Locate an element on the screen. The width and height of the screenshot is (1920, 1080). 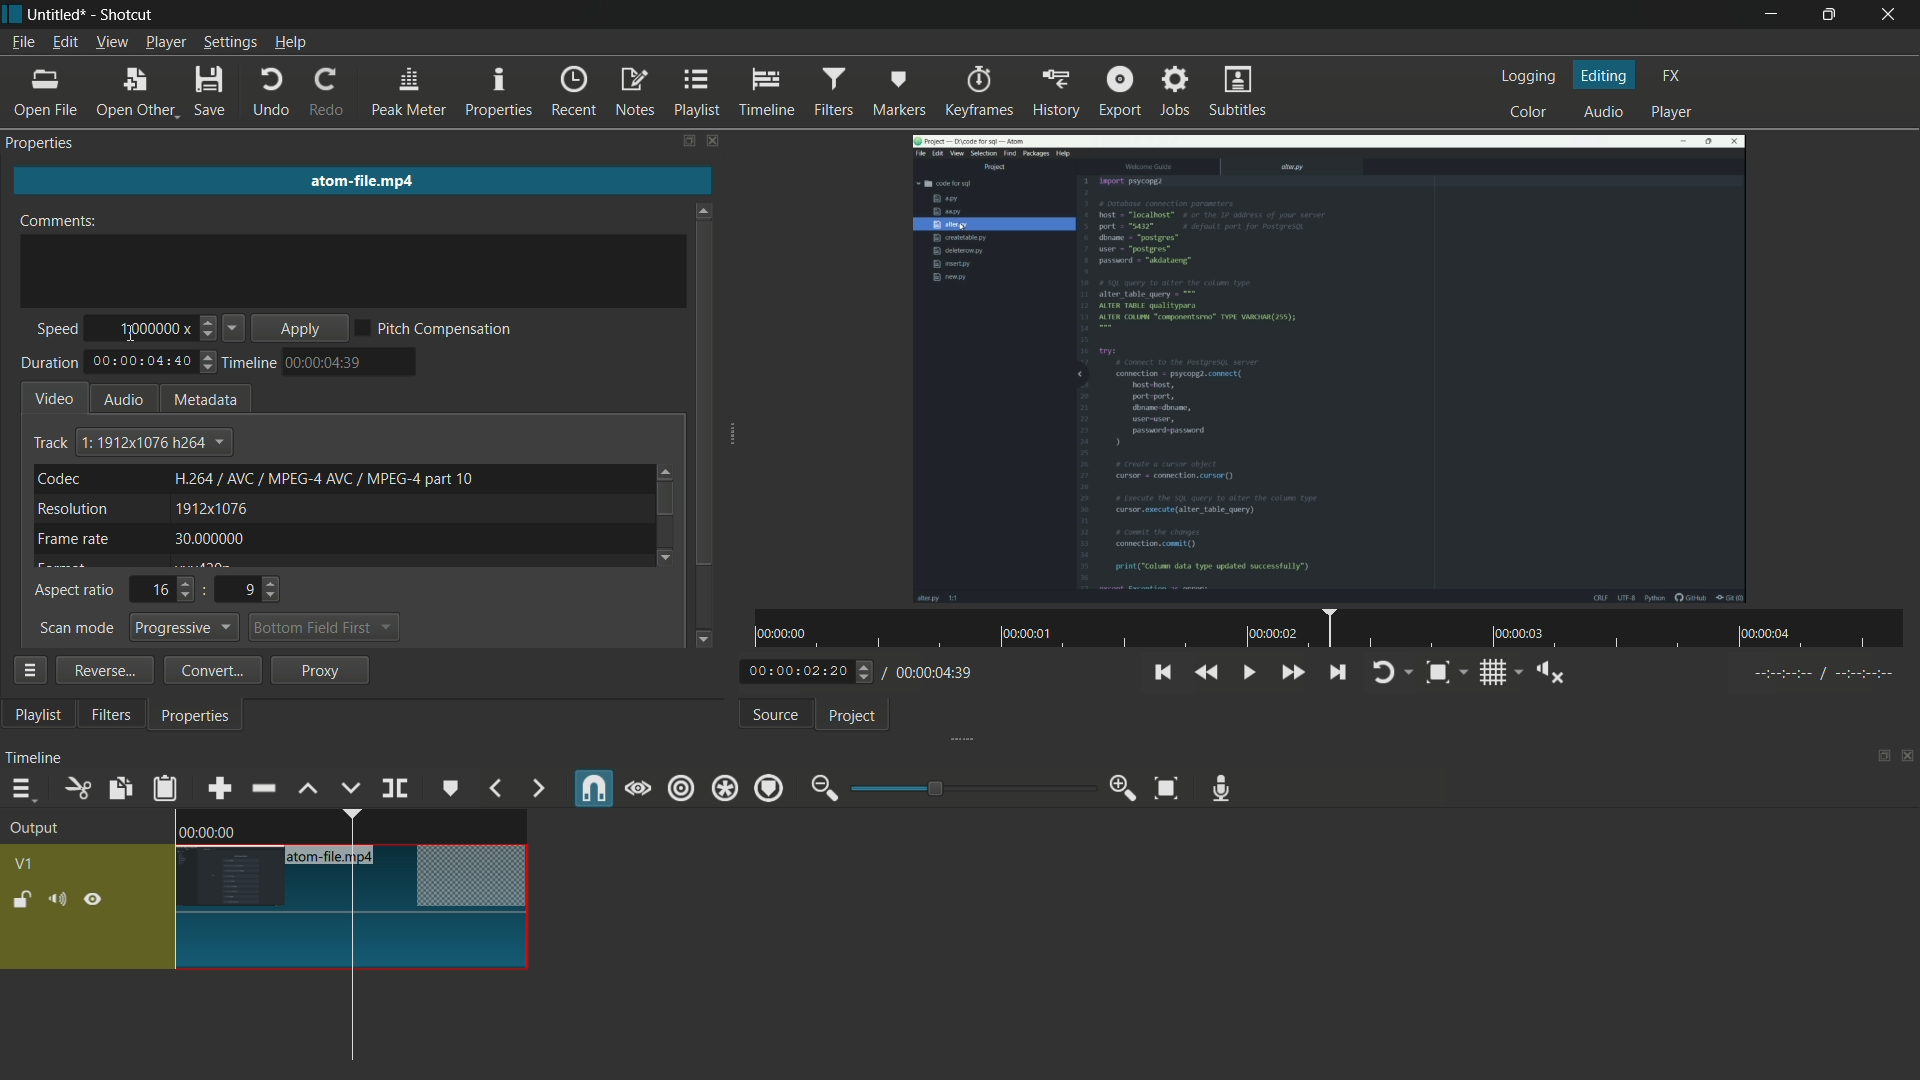
toggle player looping is located at coordinates (1385, 673).